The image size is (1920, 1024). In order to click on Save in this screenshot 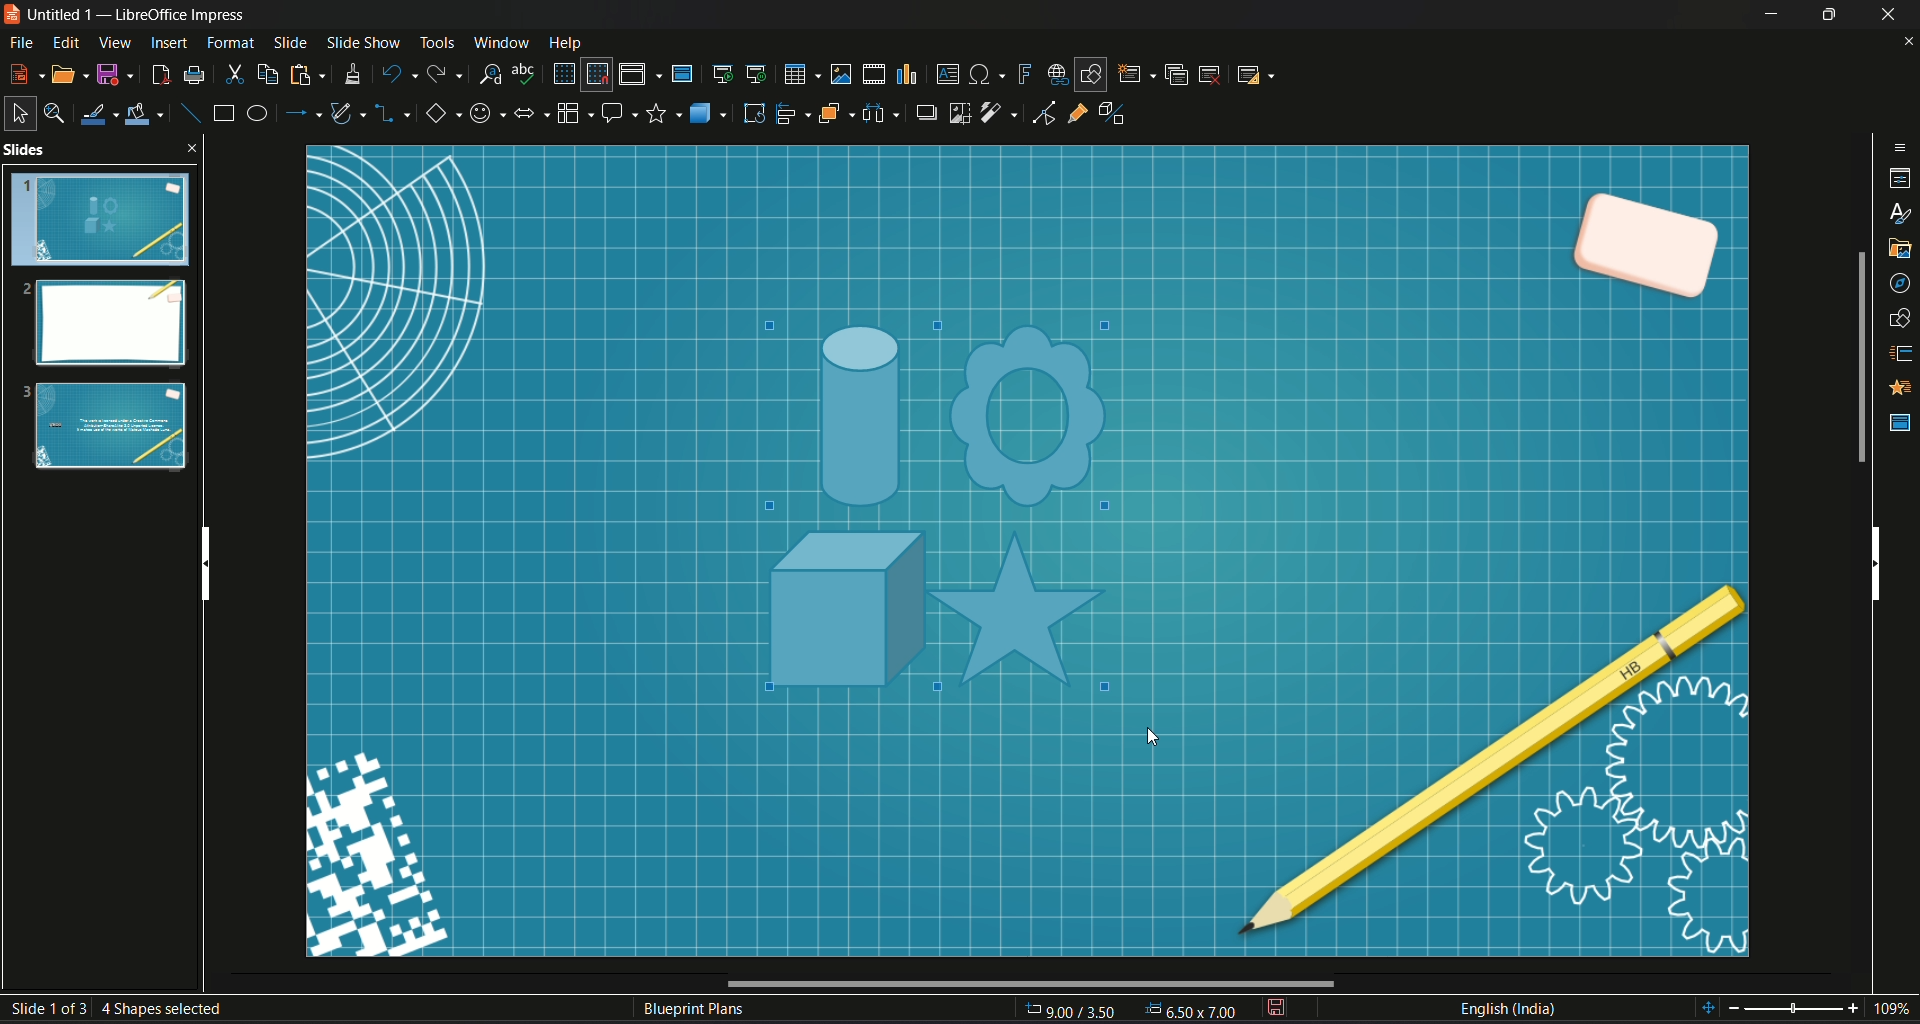, I will do `click(115, 75)`.